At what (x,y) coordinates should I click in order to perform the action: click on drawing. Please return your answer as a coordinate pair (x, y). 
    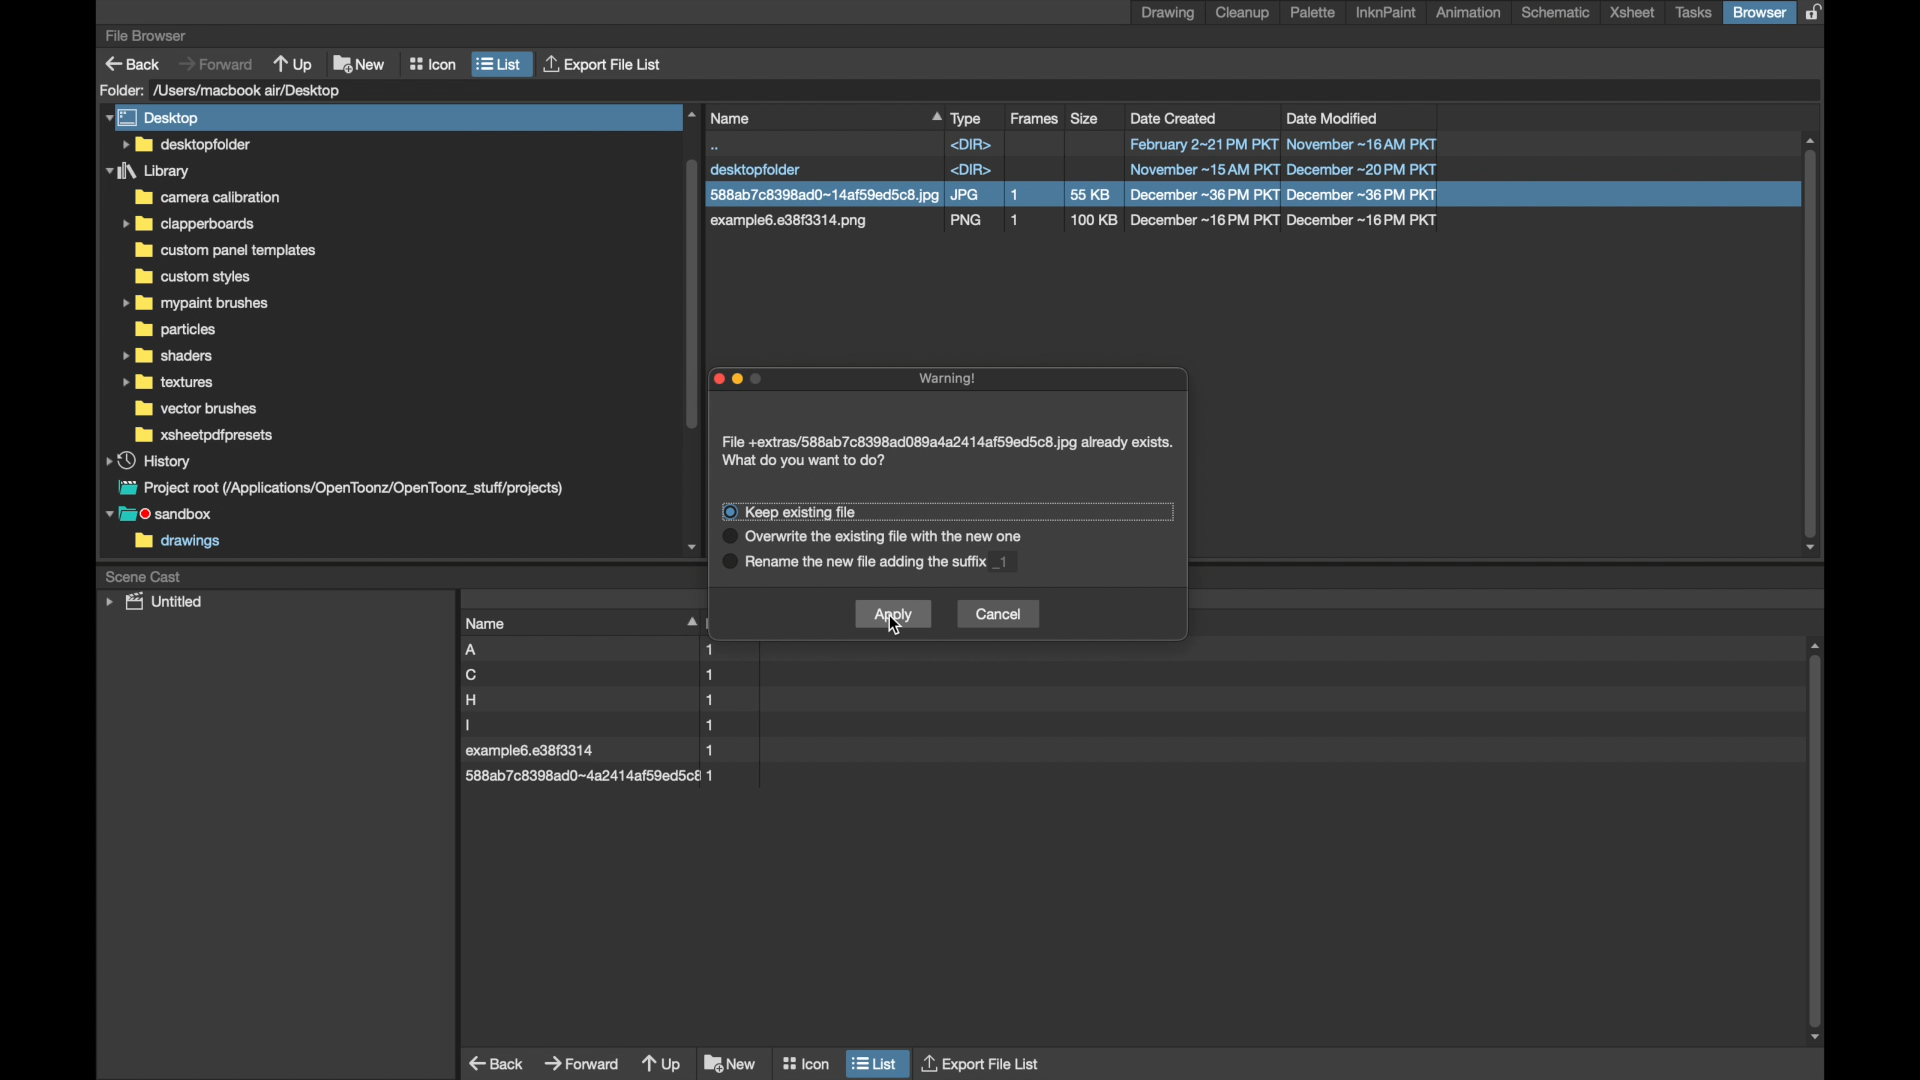
    Looking at the image, I should click on (1168, 13).